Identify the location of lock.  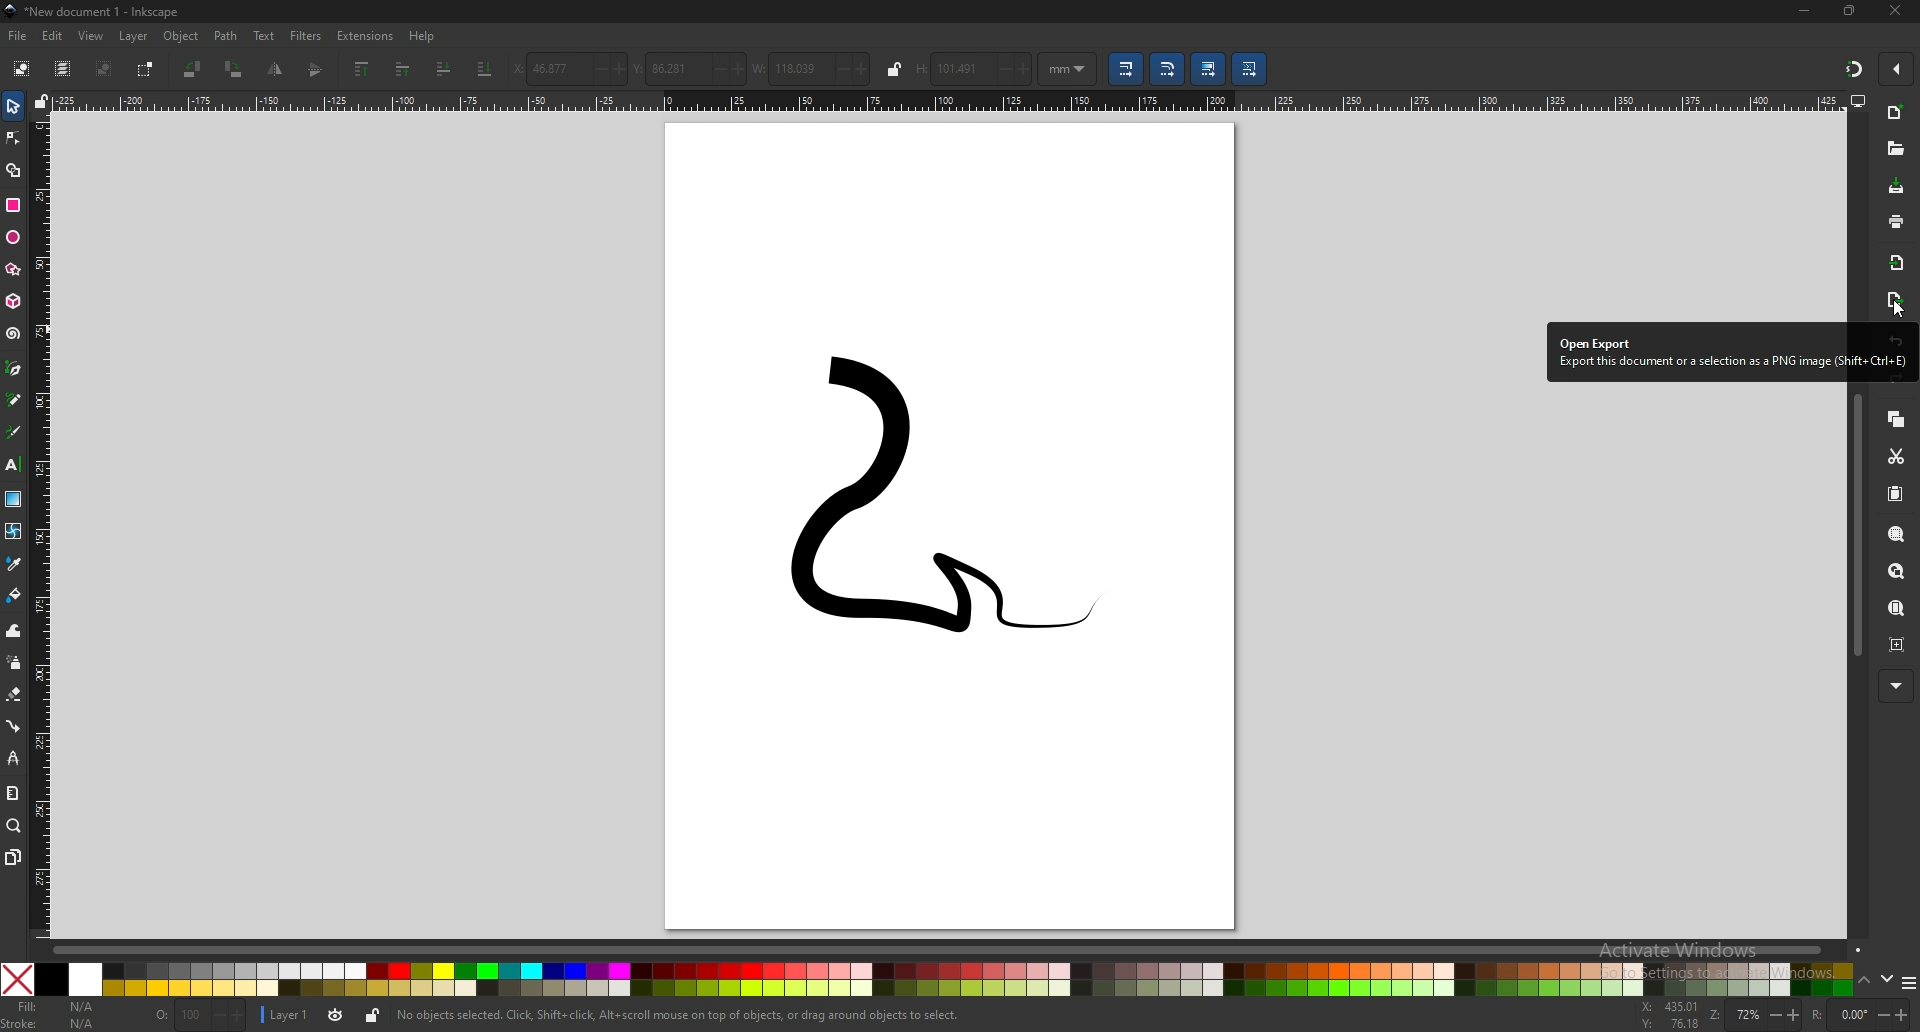
(894, 69).